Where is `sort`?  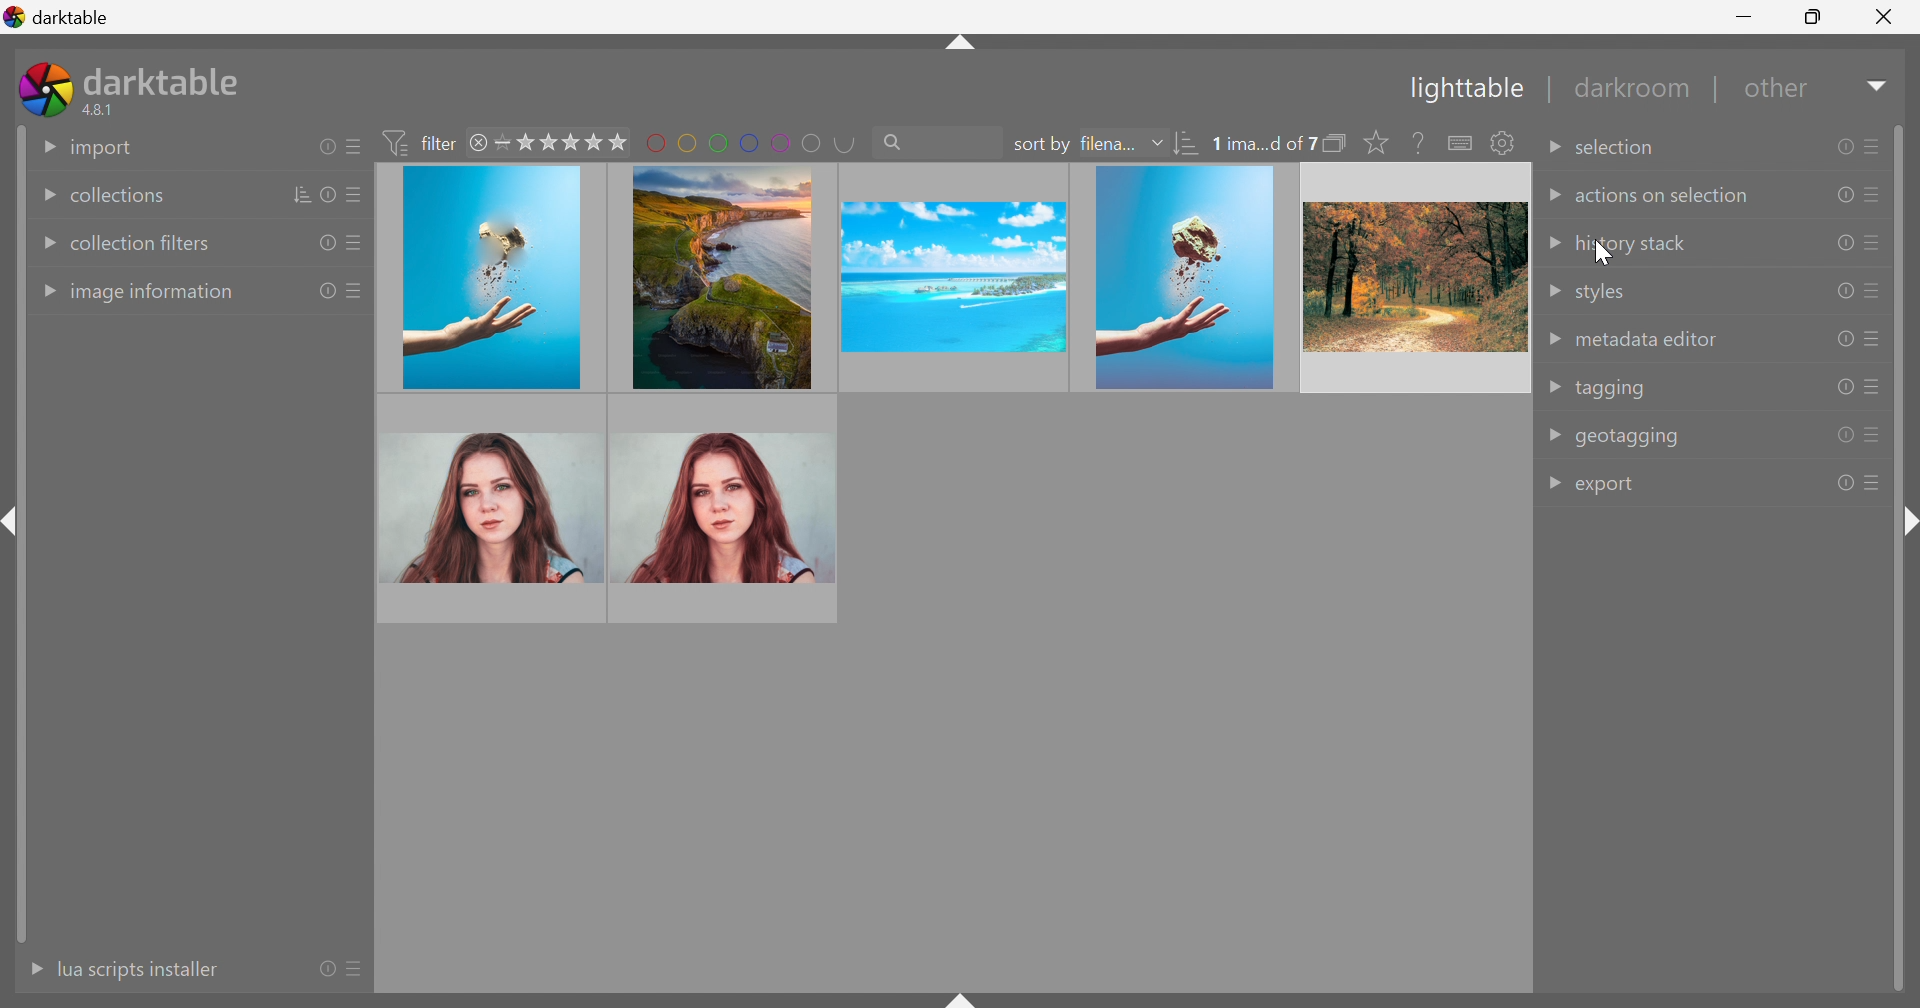 sort is located at coordinates (1187, 146).